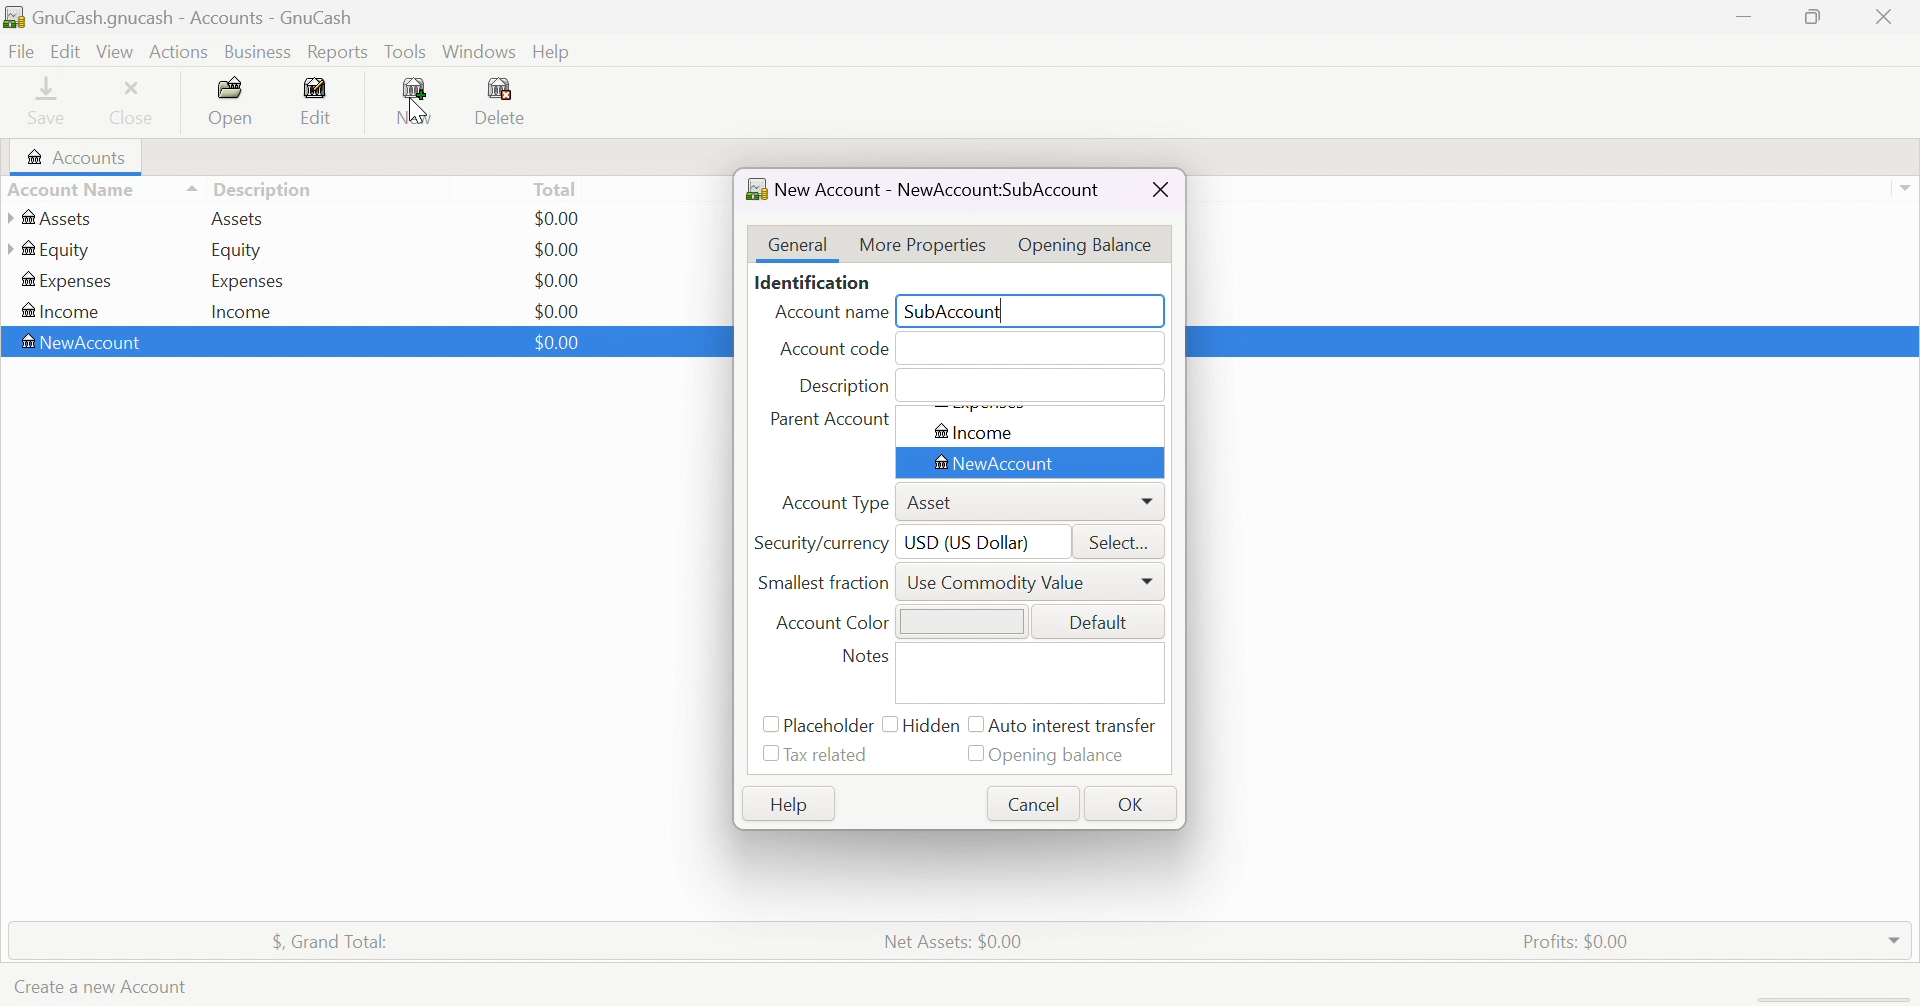  I want to click on Use Commodity Vlue, so click(998, 583).